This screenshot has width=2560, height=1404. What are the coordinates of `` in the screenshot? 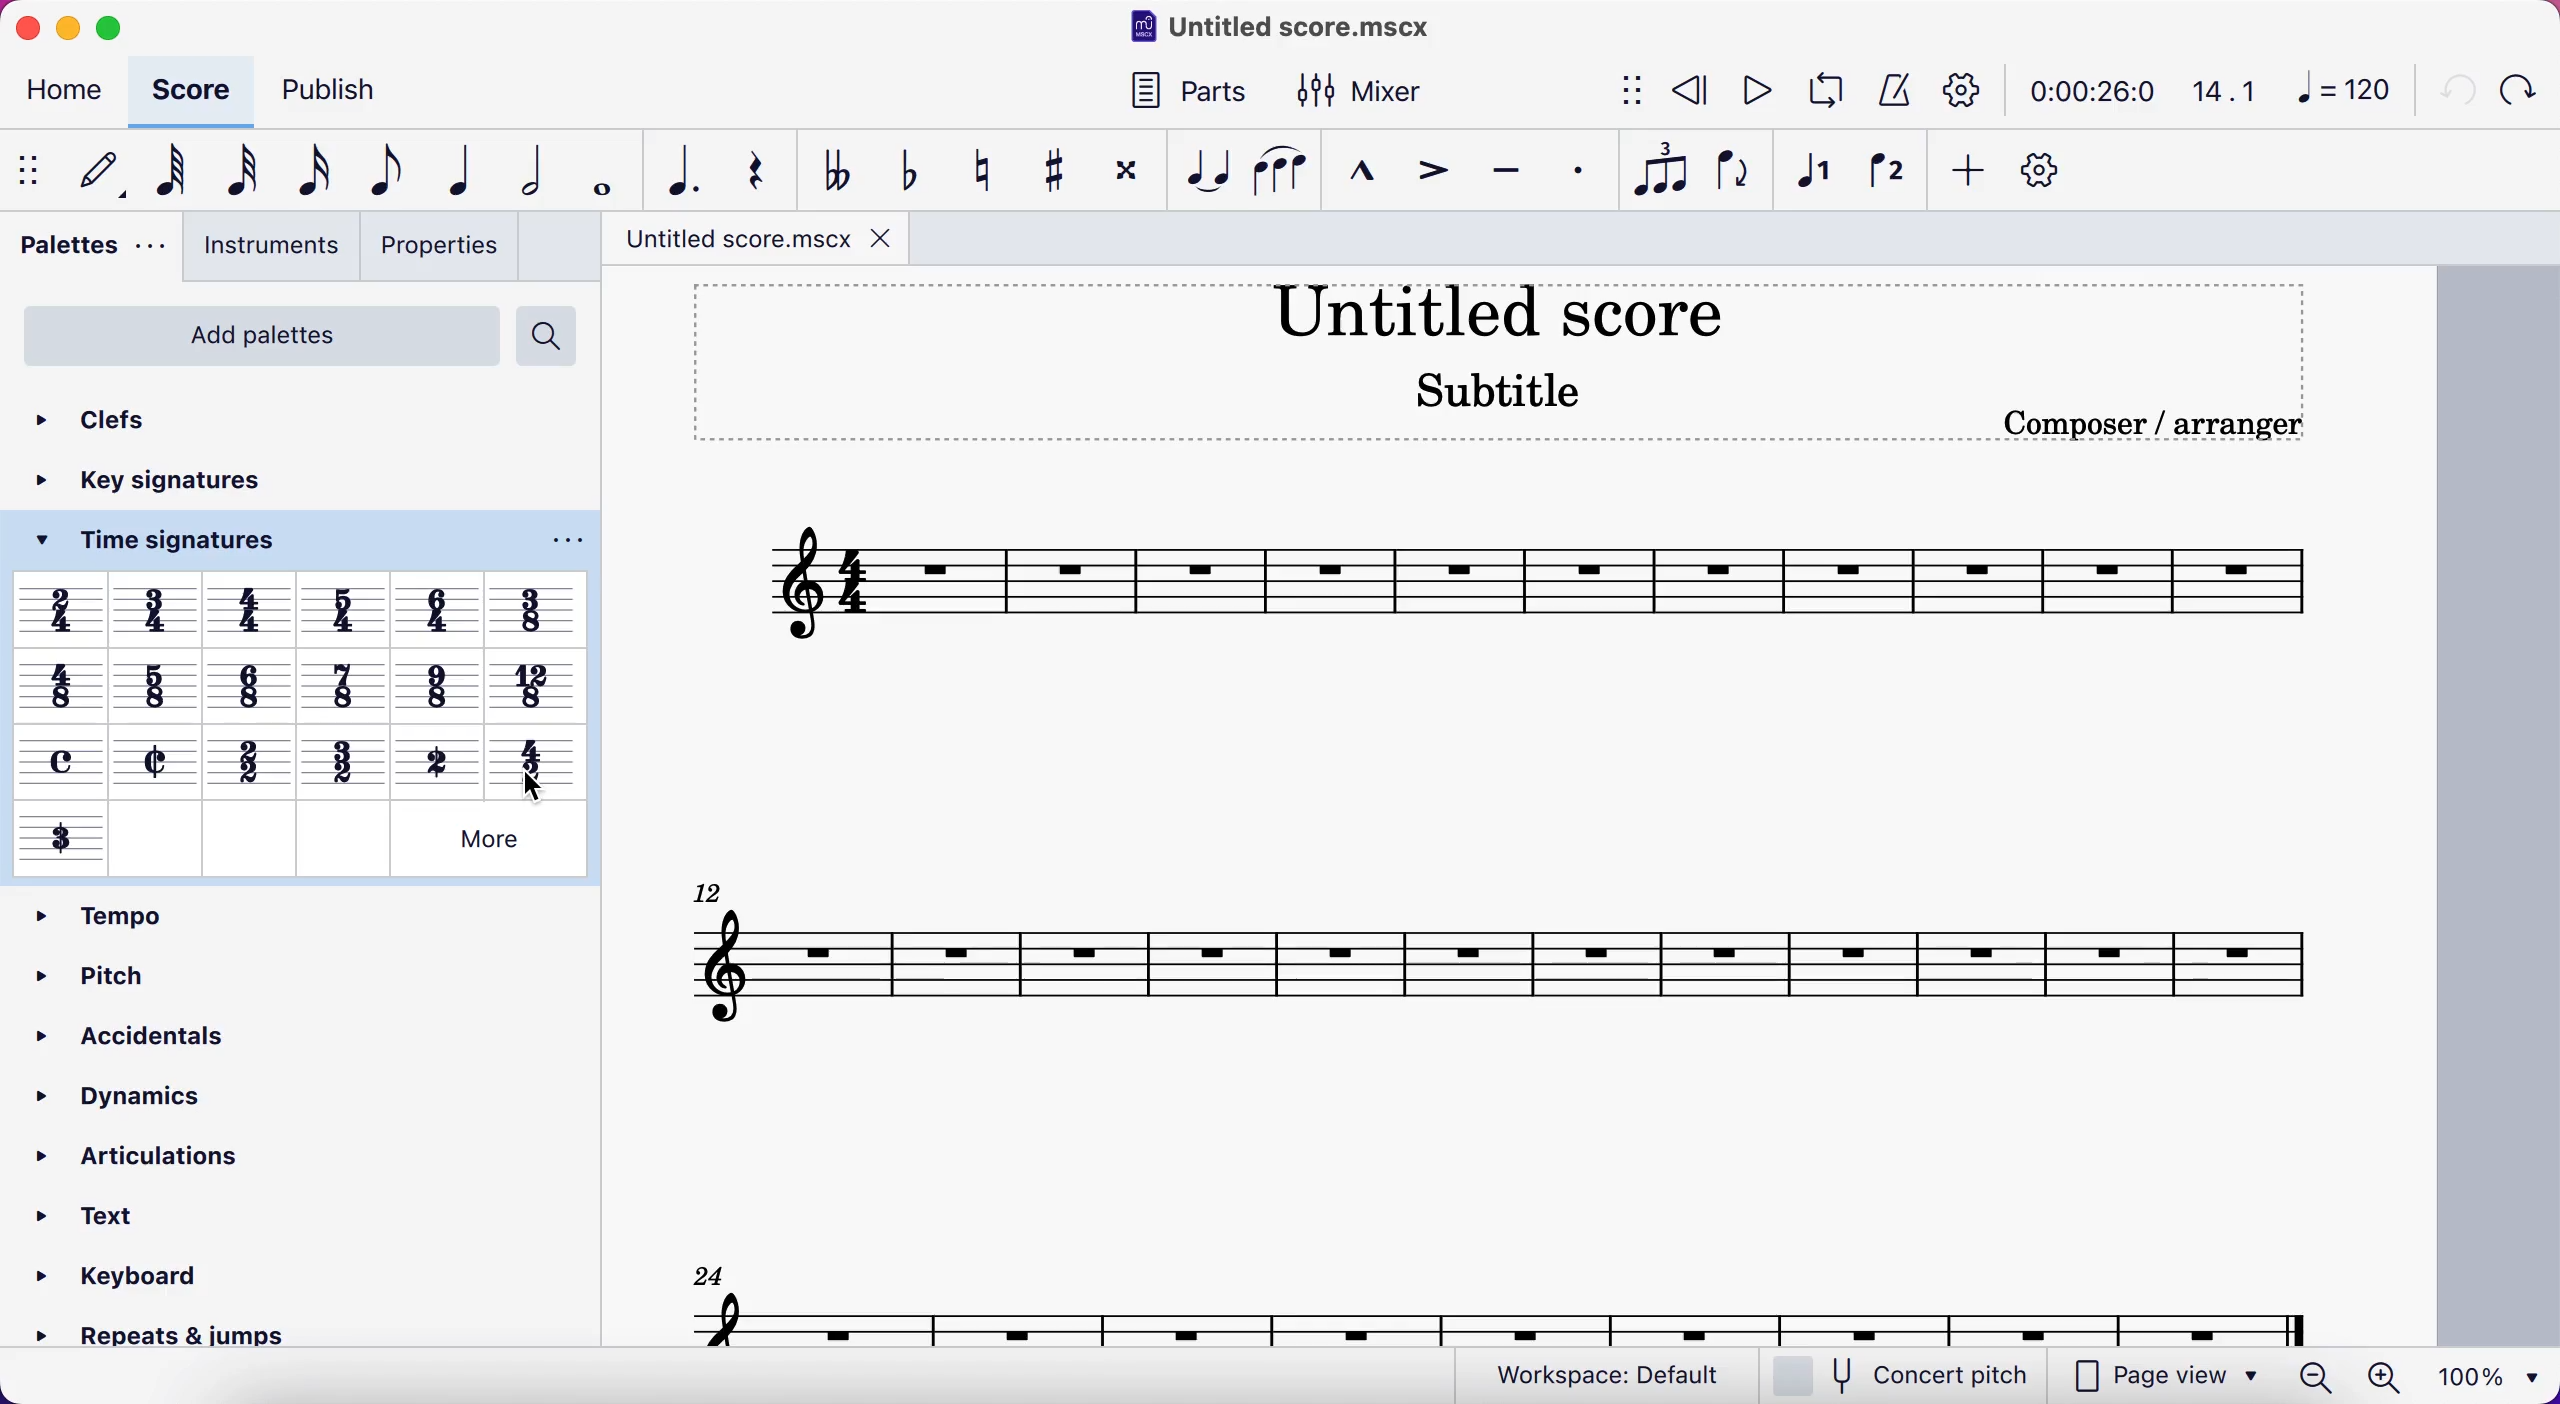 It's located at (346, 610).